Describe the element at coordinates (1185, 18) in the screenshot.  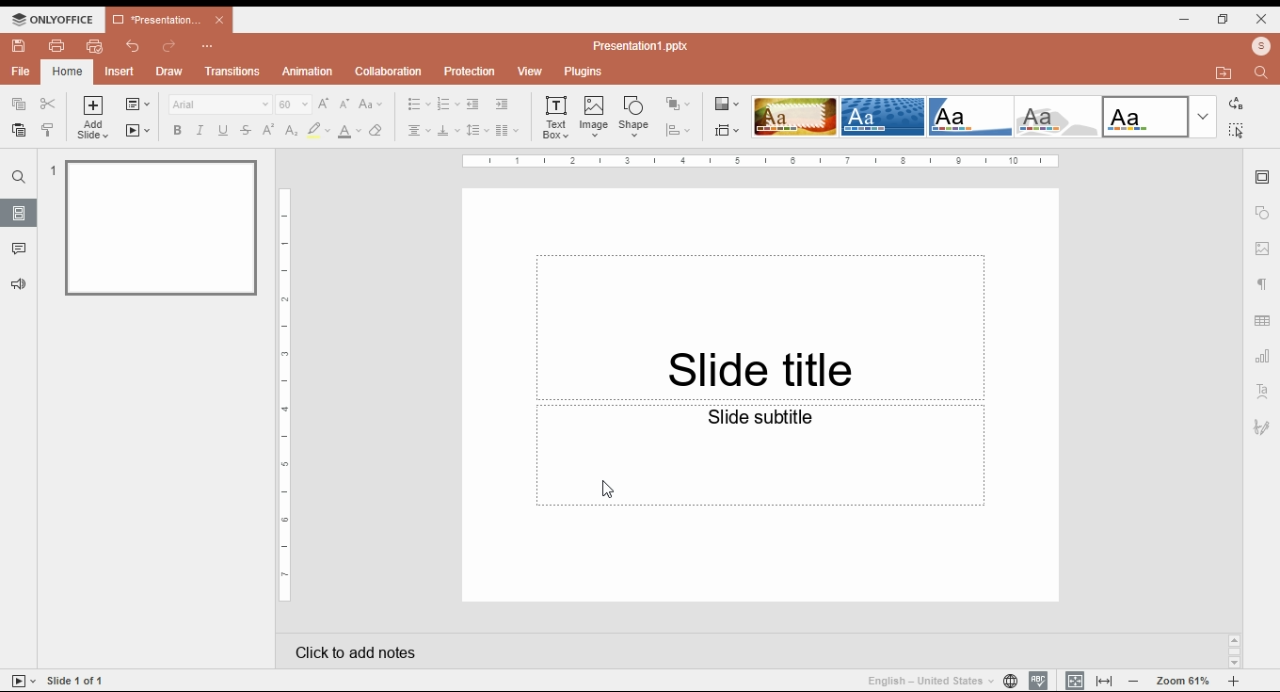
I see `minimize` at that location.